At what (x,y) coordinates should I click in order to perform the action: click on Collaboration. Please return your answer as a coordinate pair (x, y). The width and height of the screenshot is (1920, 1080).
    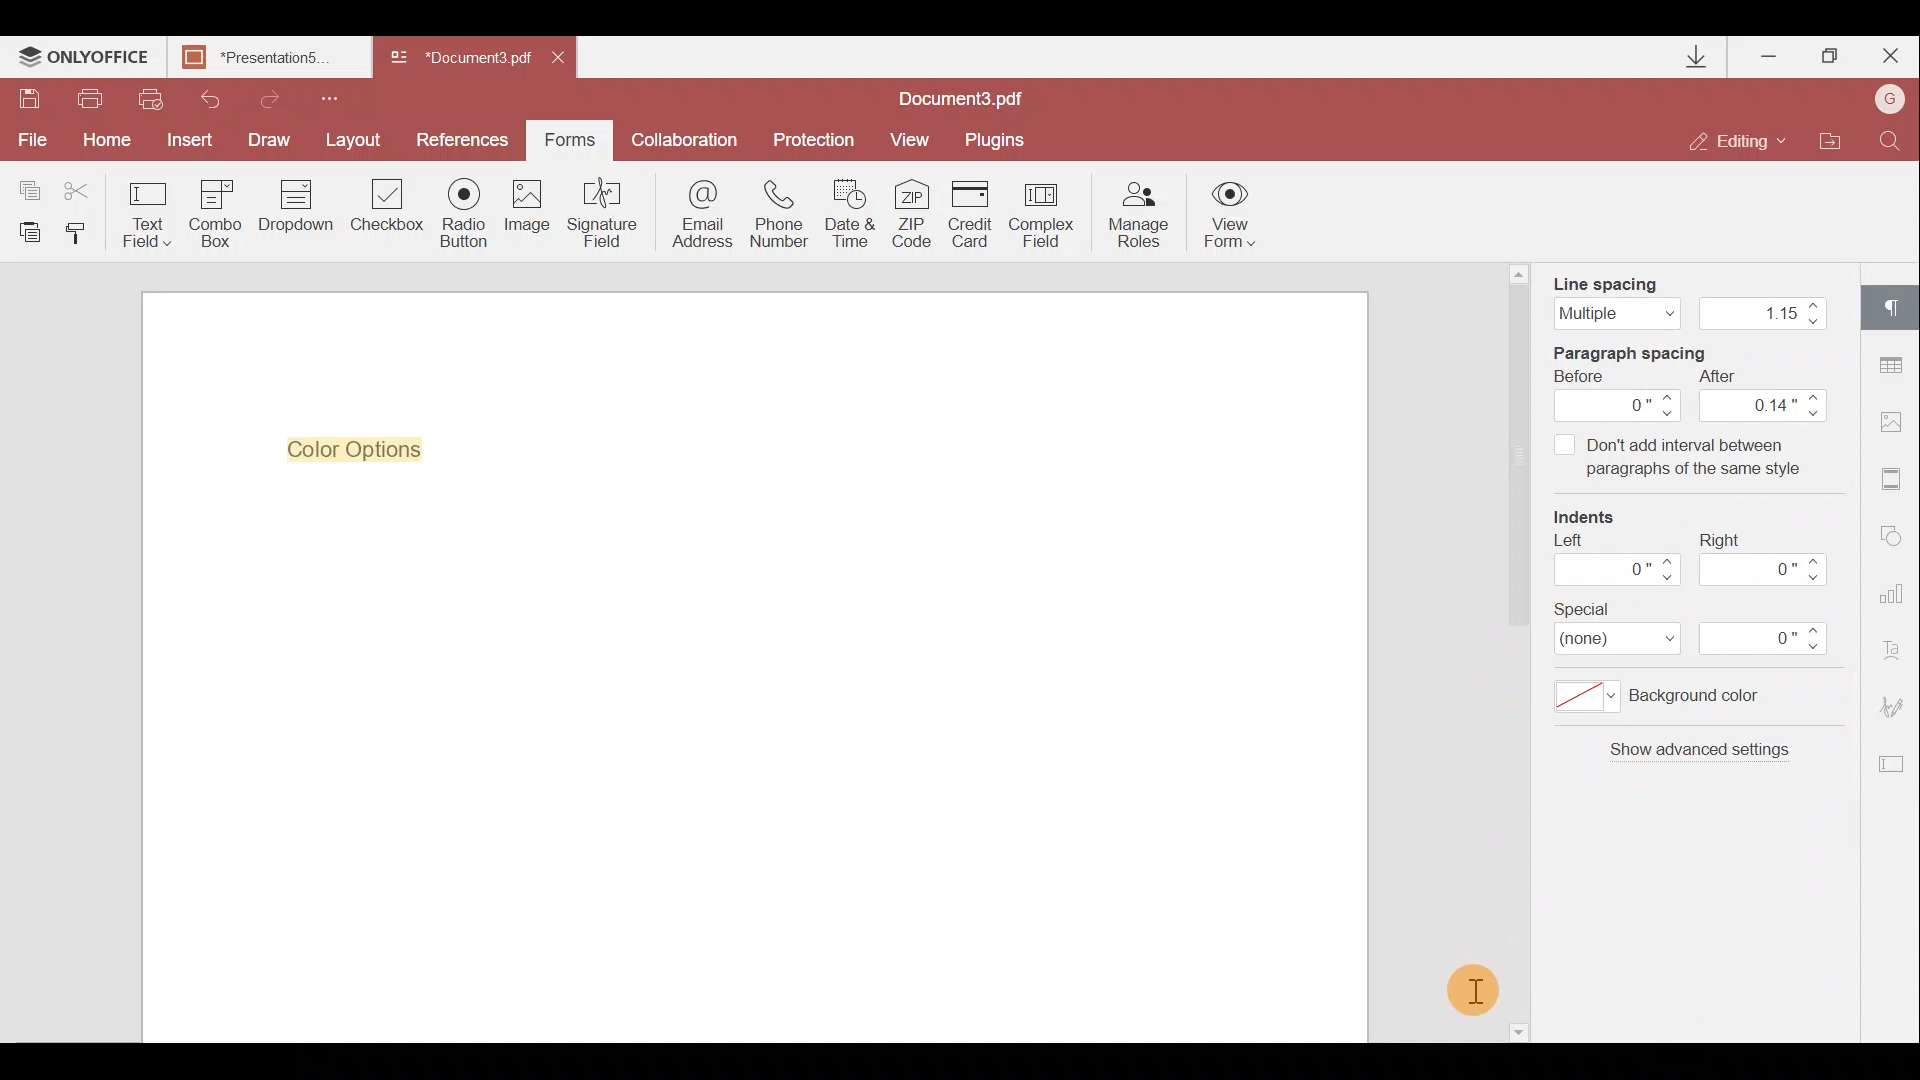
    Looking at the image, I should click on (685, 137).